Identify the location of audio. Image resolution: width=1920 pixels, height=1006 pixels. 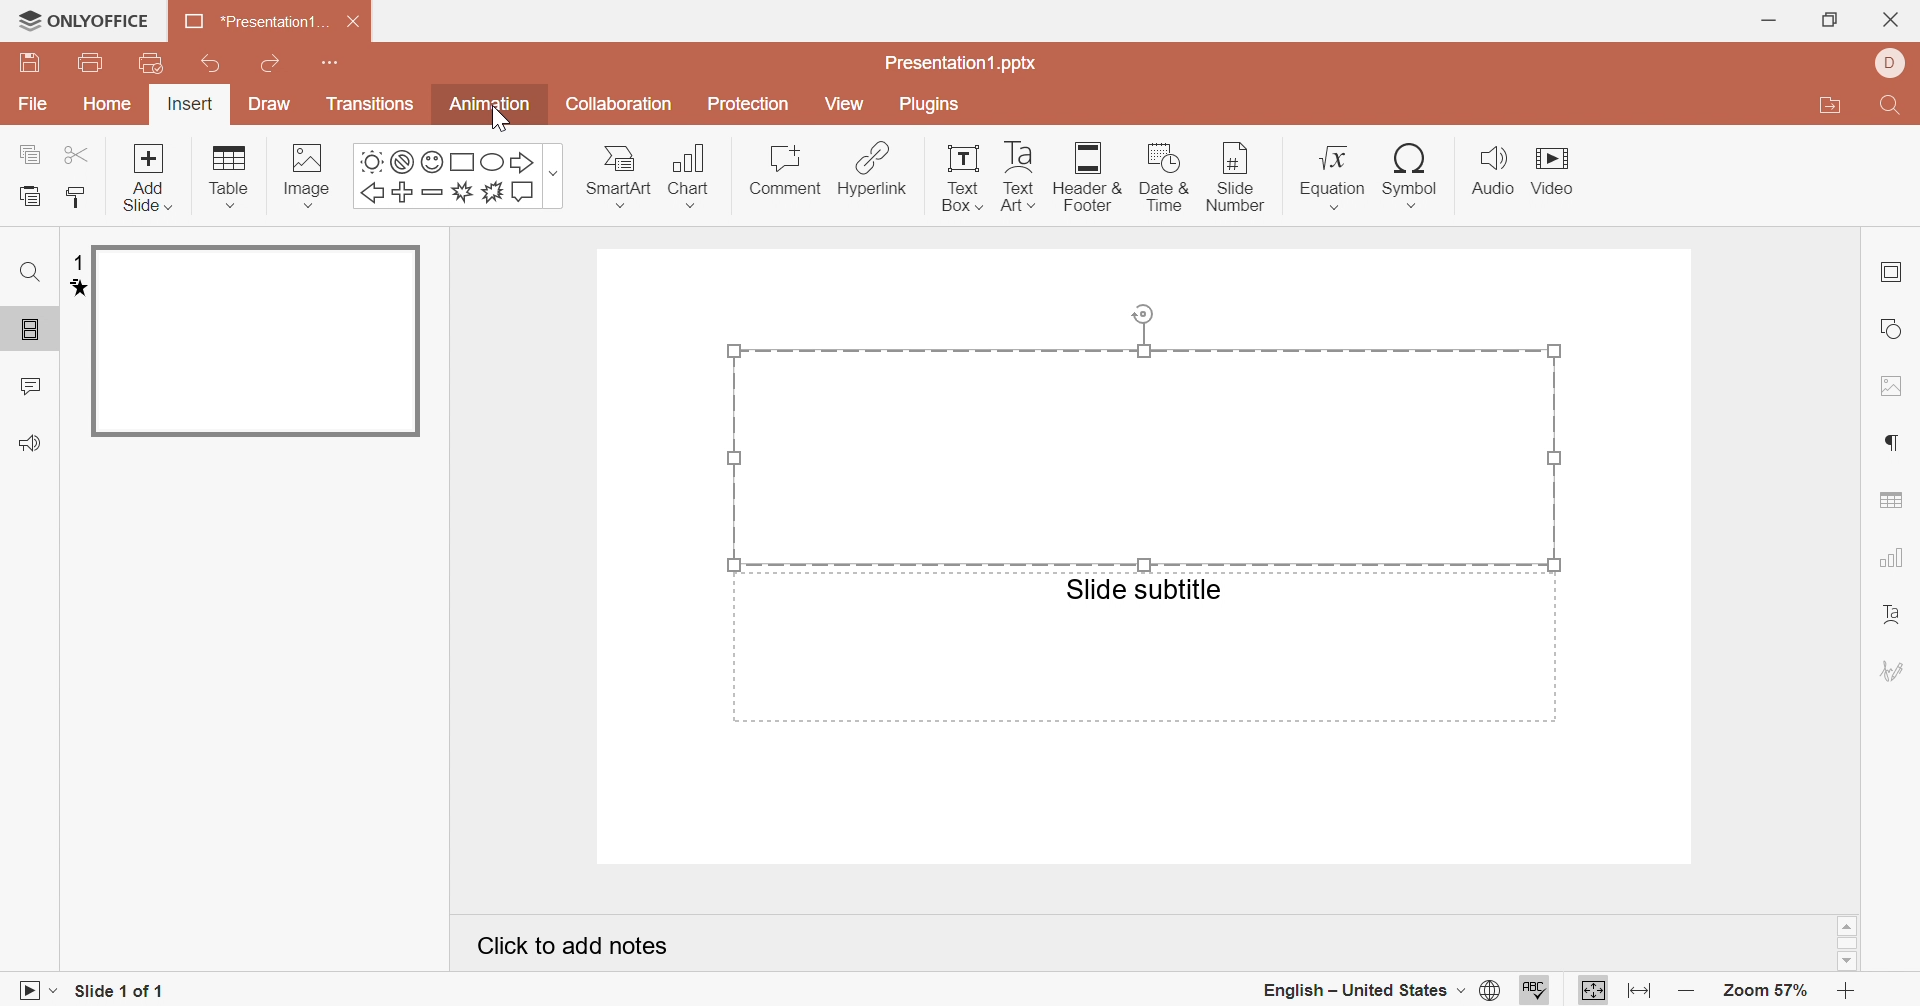
(1493, 171).